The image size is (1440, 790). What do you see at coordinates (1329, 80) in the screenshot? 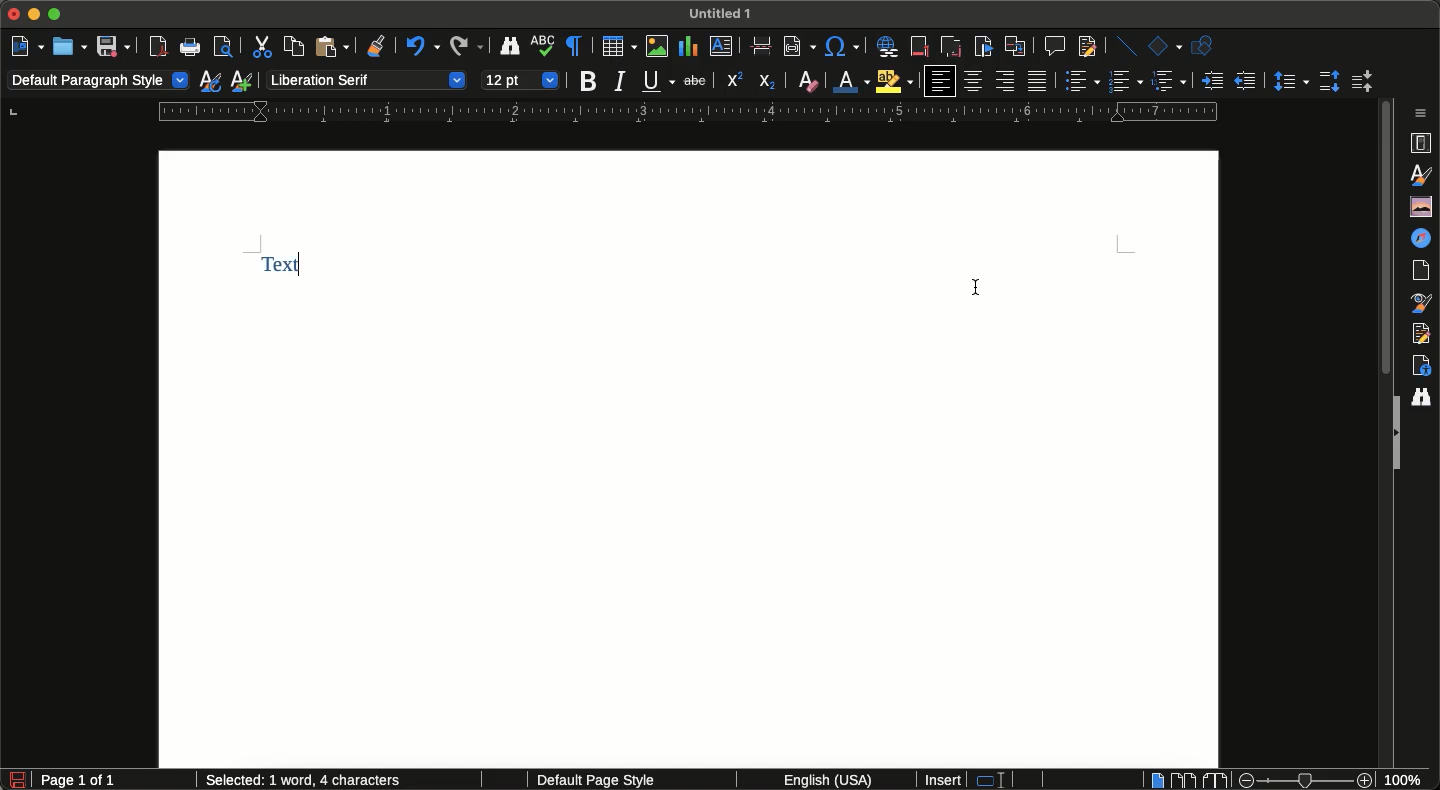
I see `Increase paragraph spacing` at bounding box center [1329, 80].